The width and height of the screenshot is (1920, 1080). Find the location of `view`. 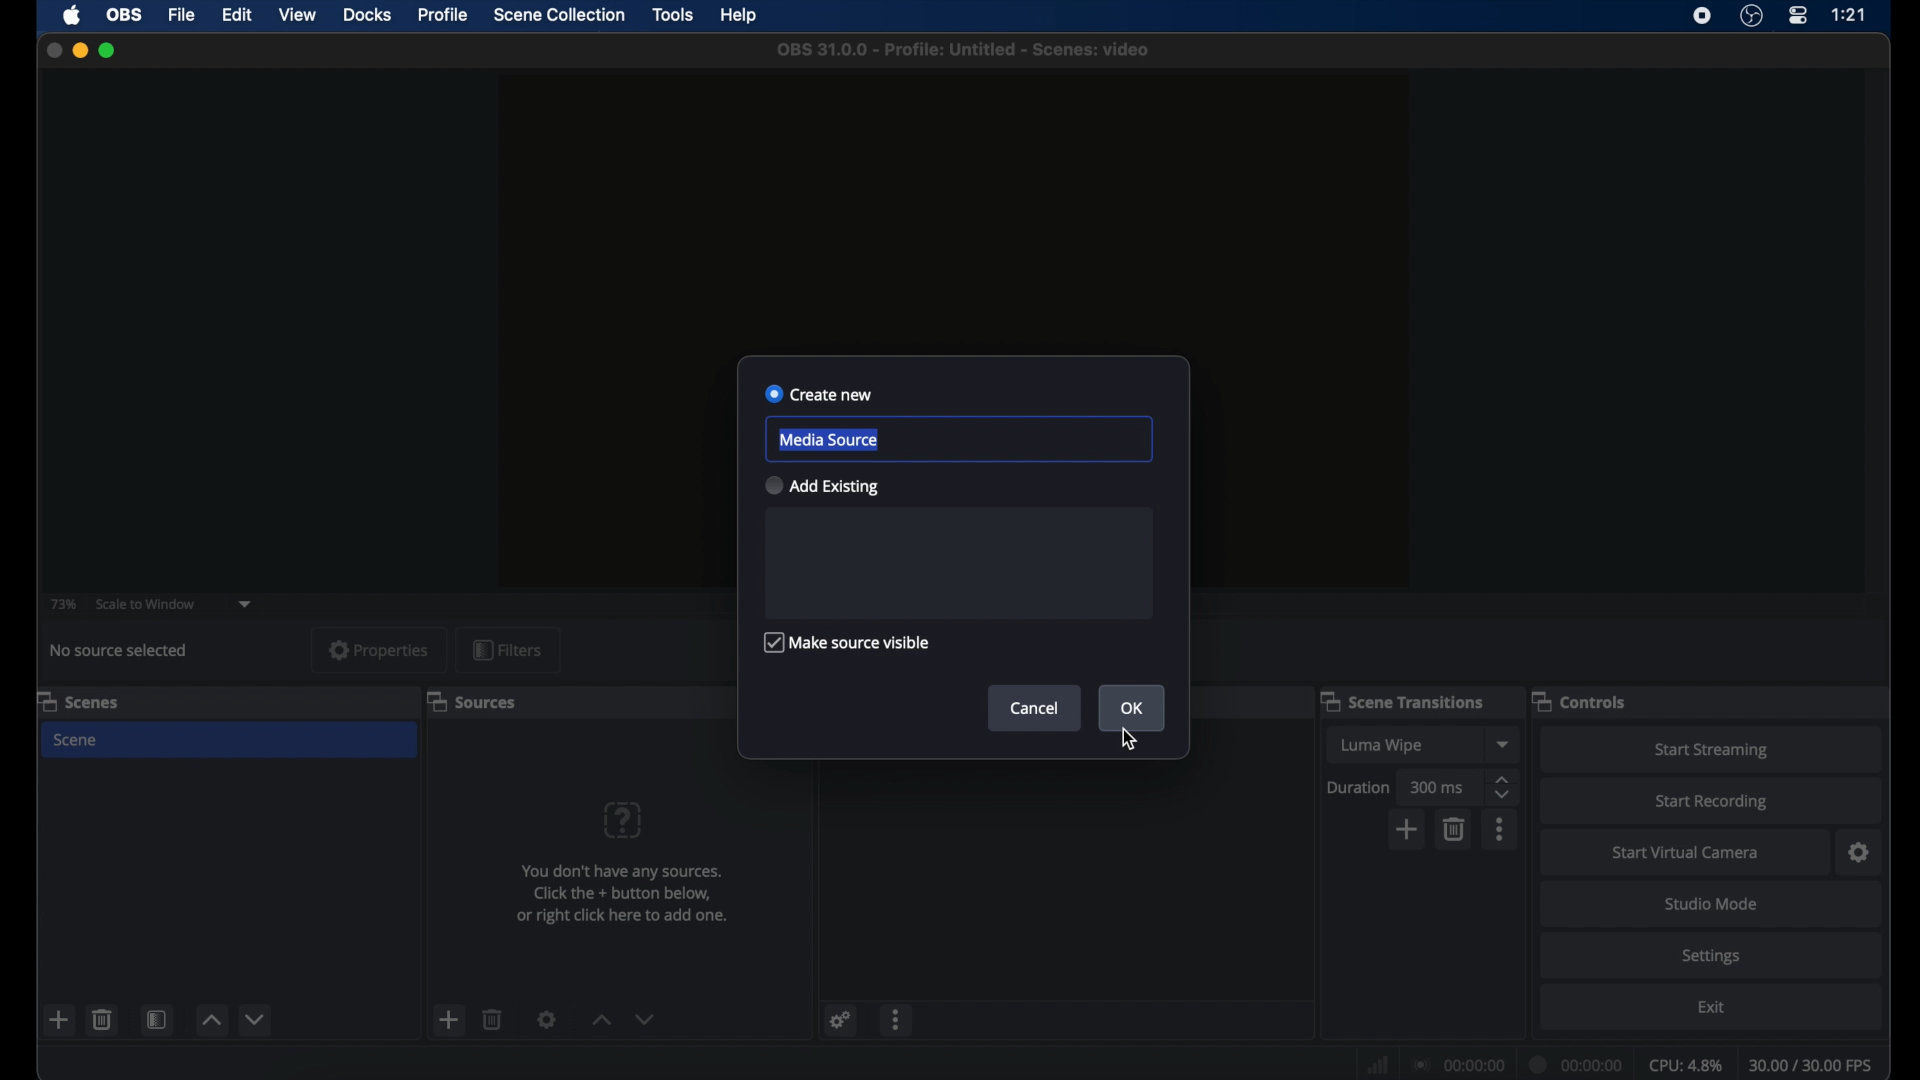

view is located at coordinates (300, 16).